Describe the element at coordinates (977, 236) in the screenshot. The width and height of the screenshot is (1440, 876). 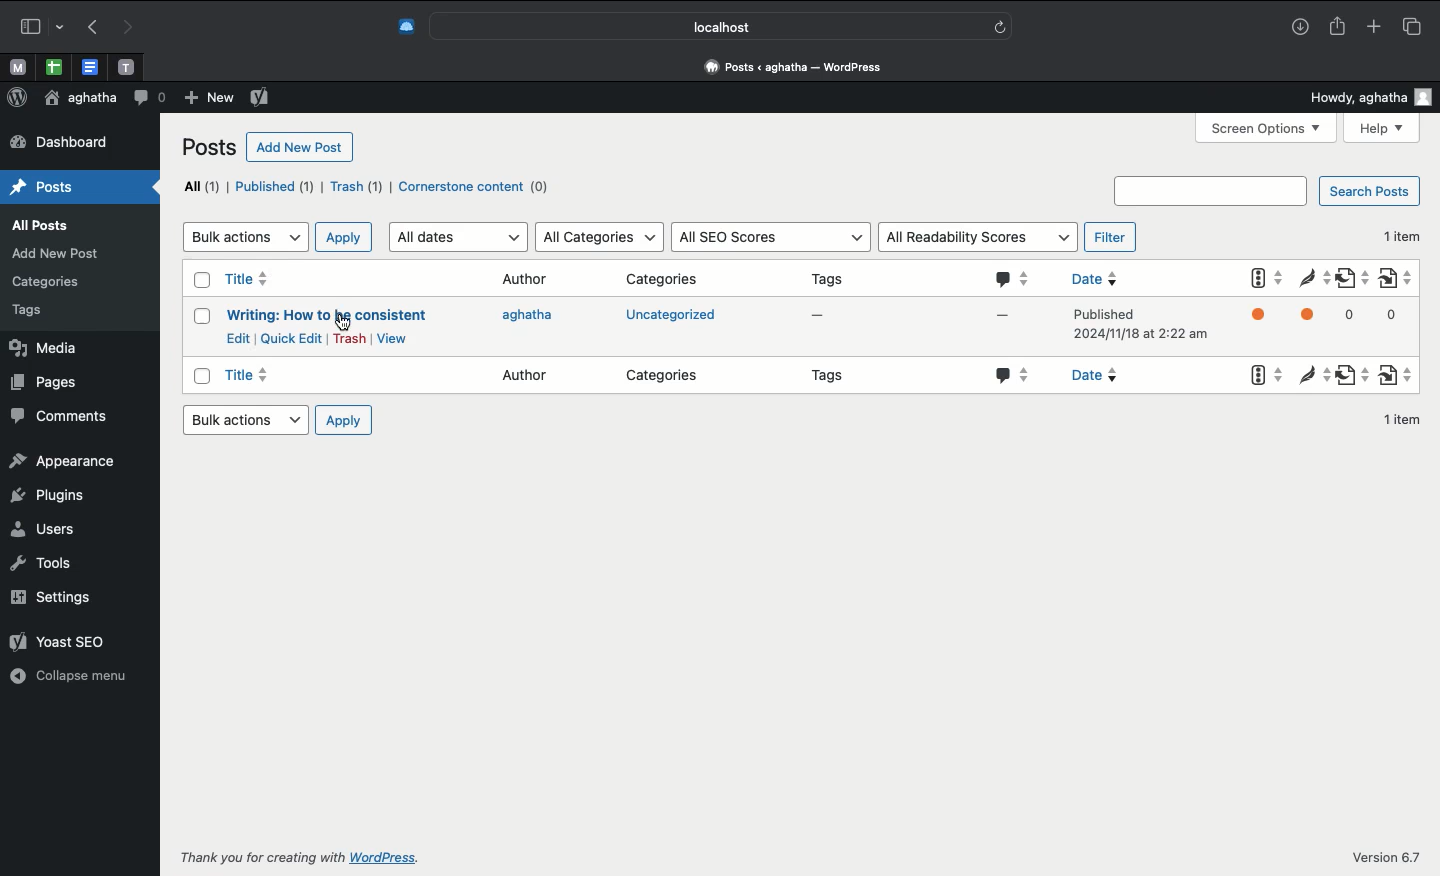
I see `All readability scores` at that location.